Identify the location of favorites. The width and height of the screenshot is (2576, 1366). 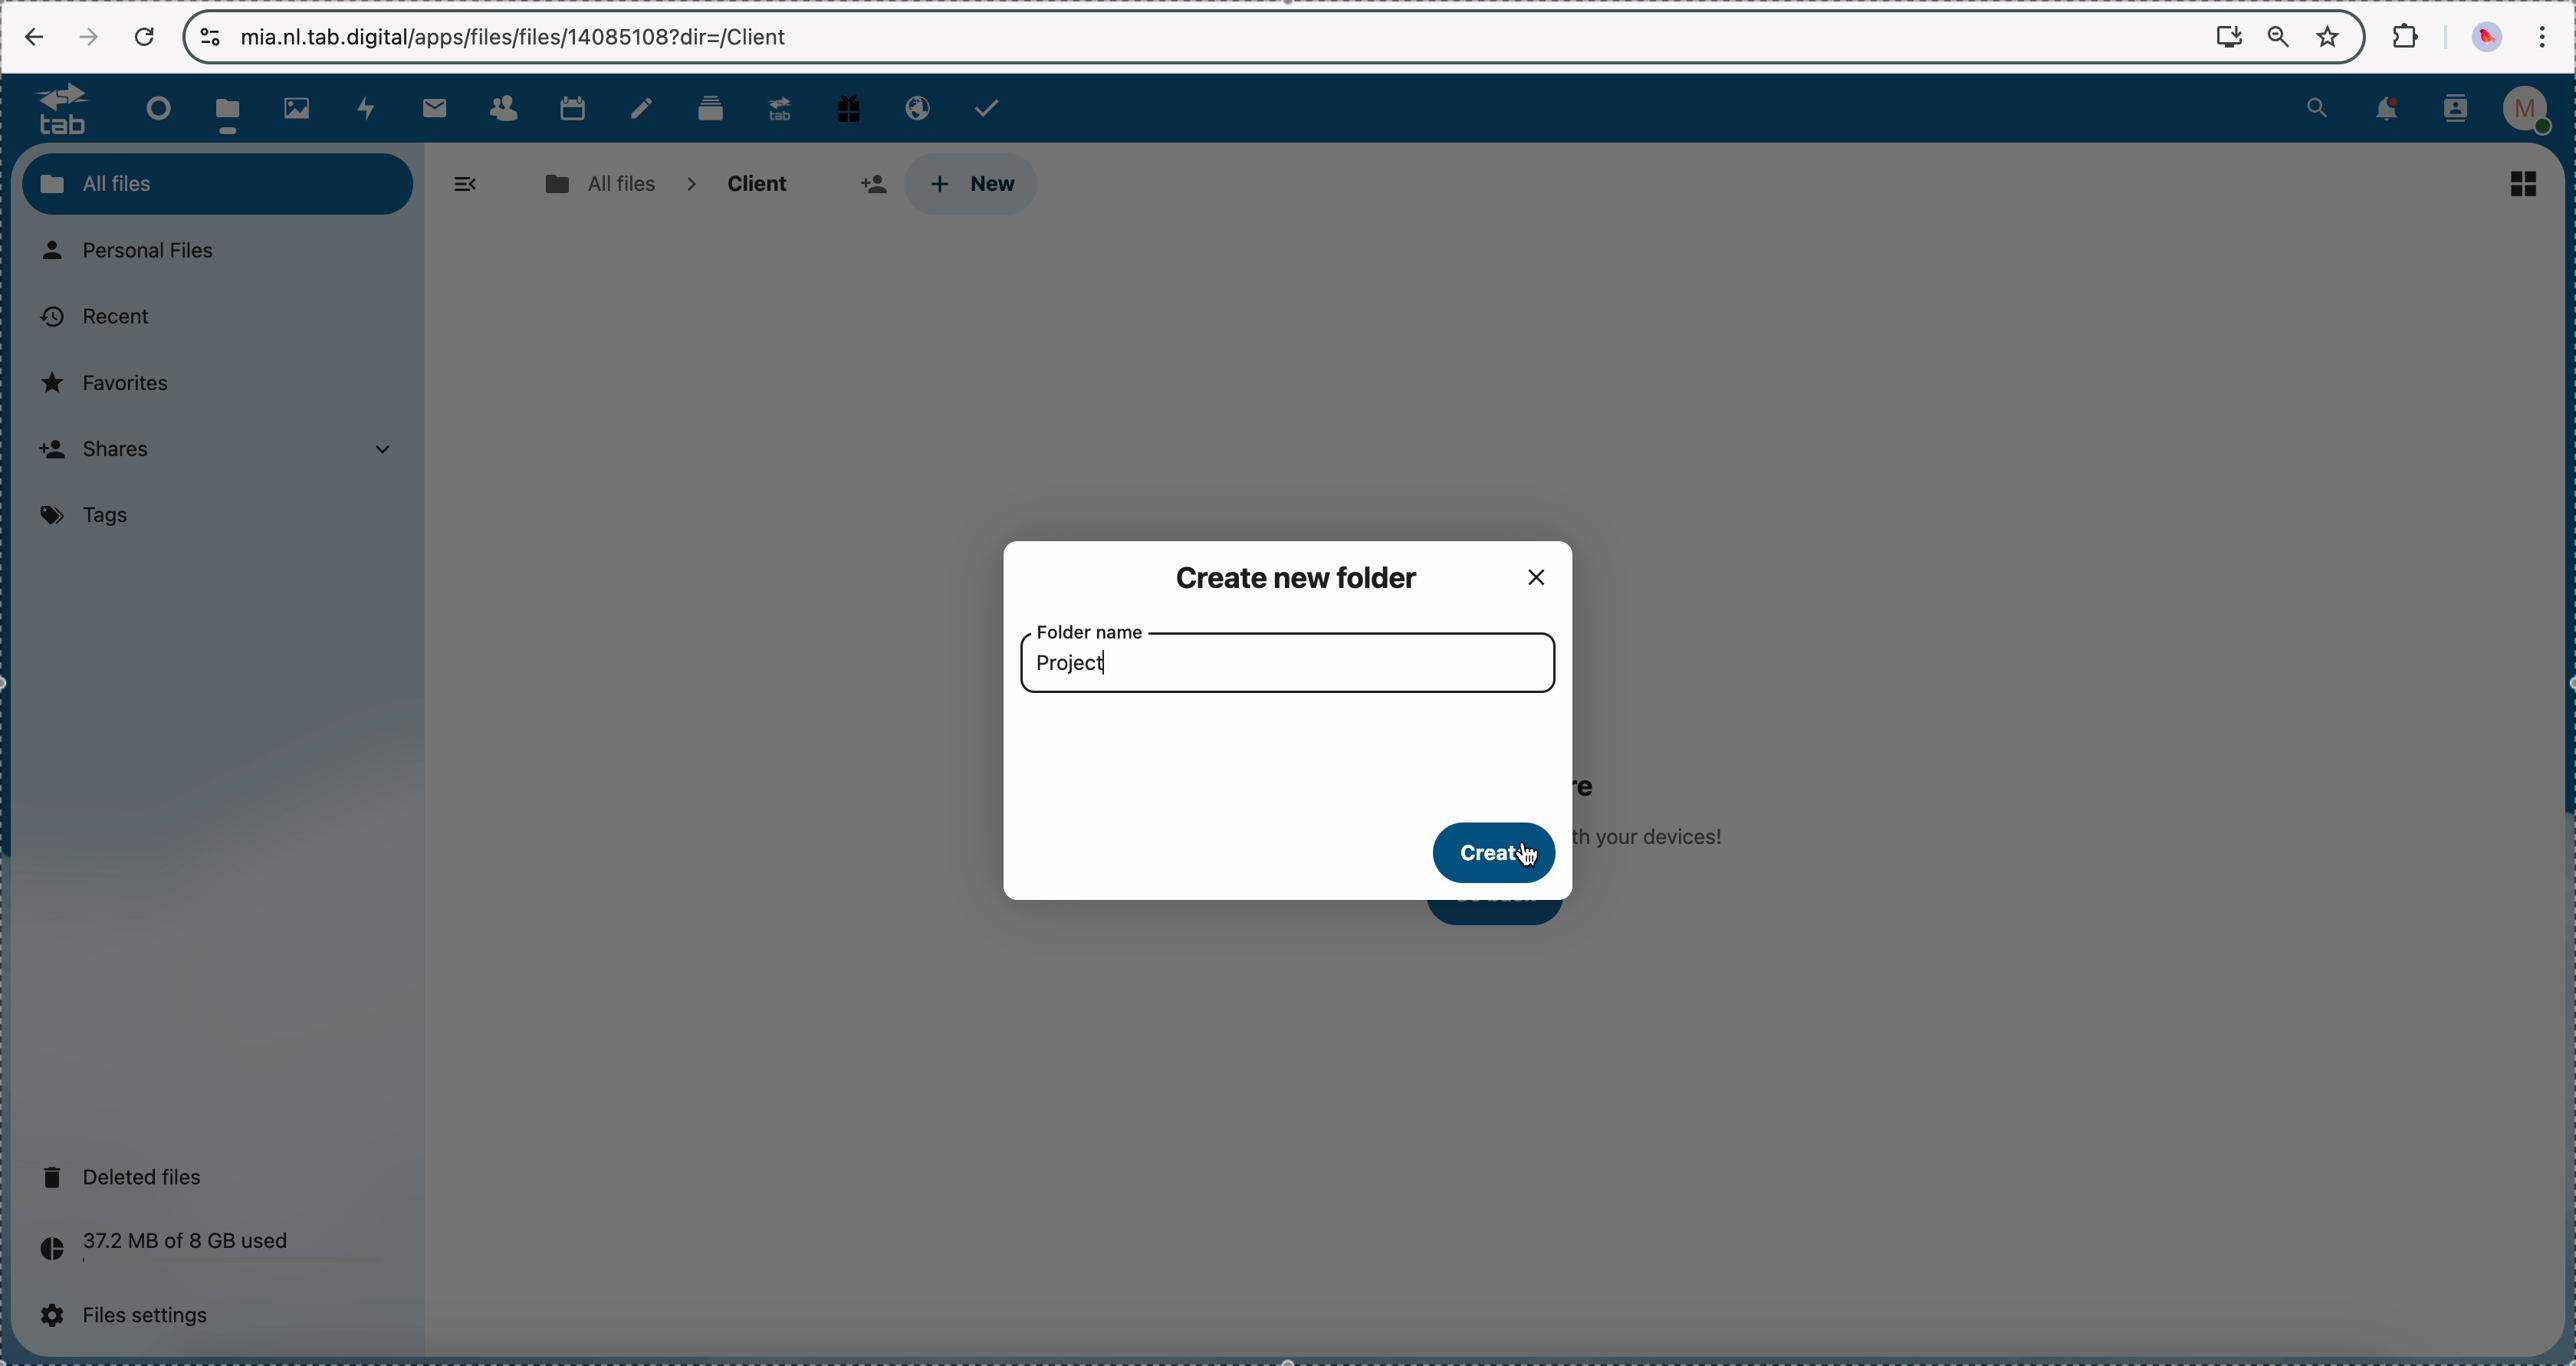
(112, 382).